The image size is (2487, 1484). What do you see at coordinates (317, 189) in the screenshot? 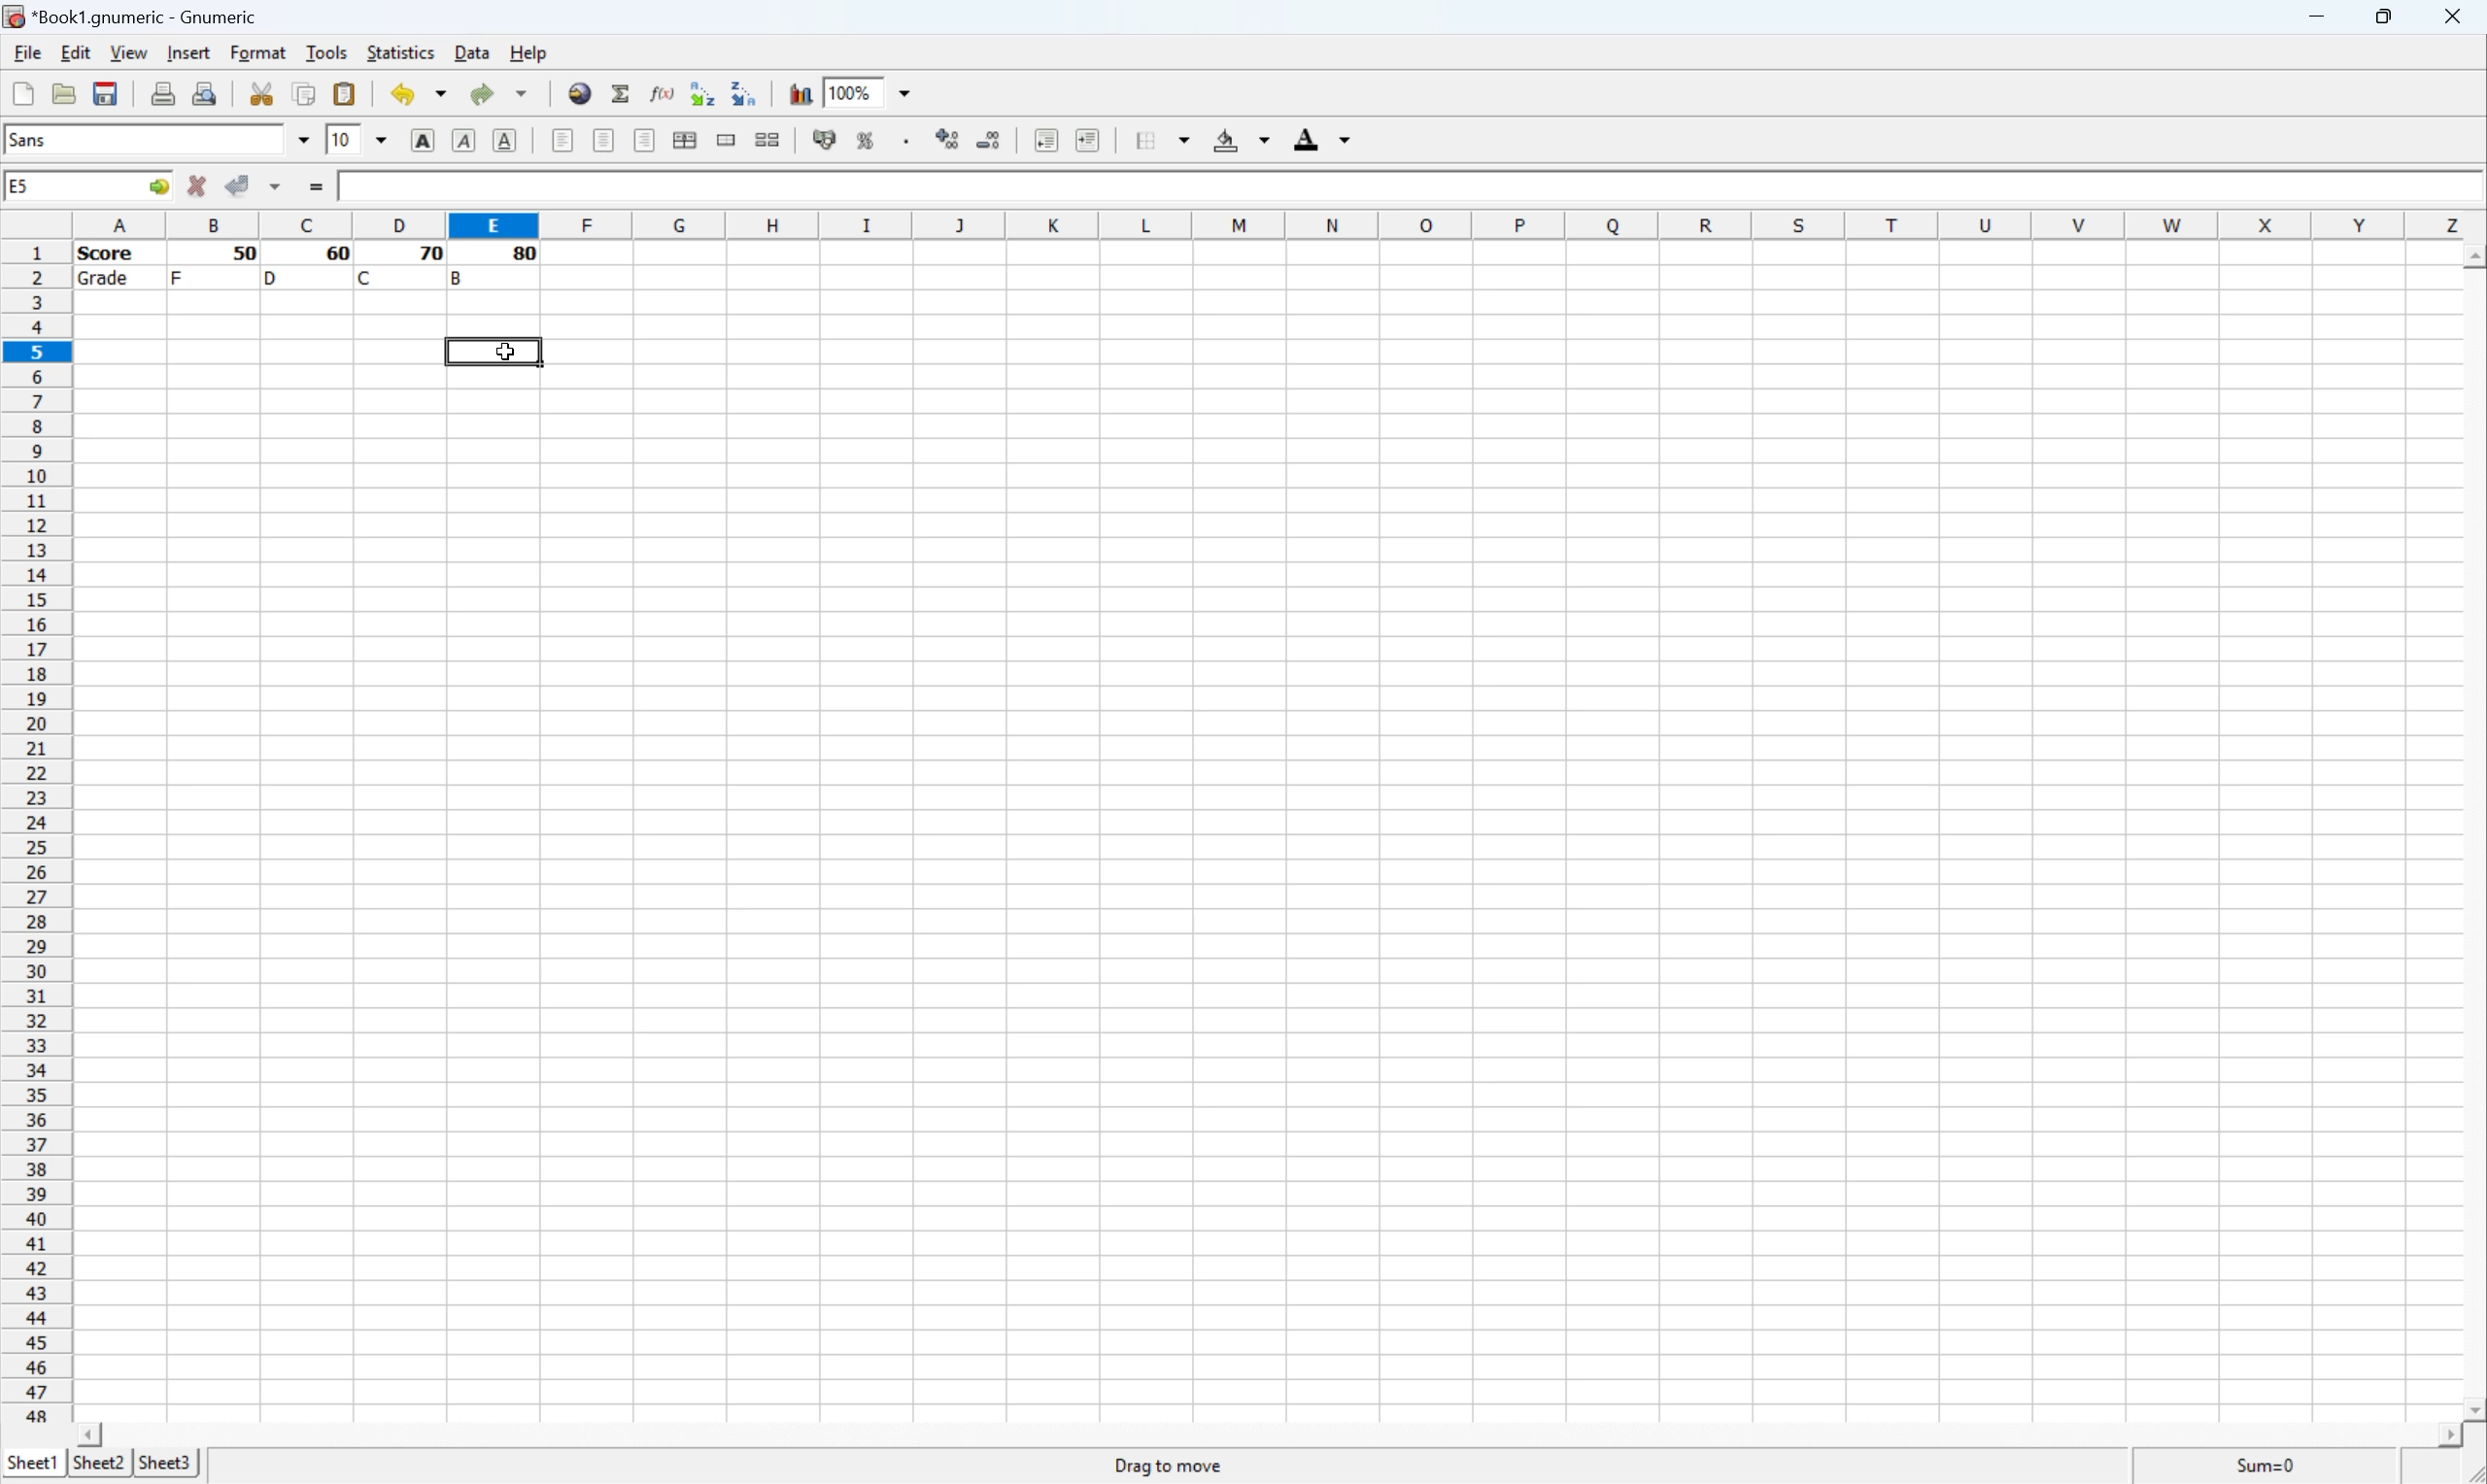
I see `Enter formula` at bounding box center [317, 189].